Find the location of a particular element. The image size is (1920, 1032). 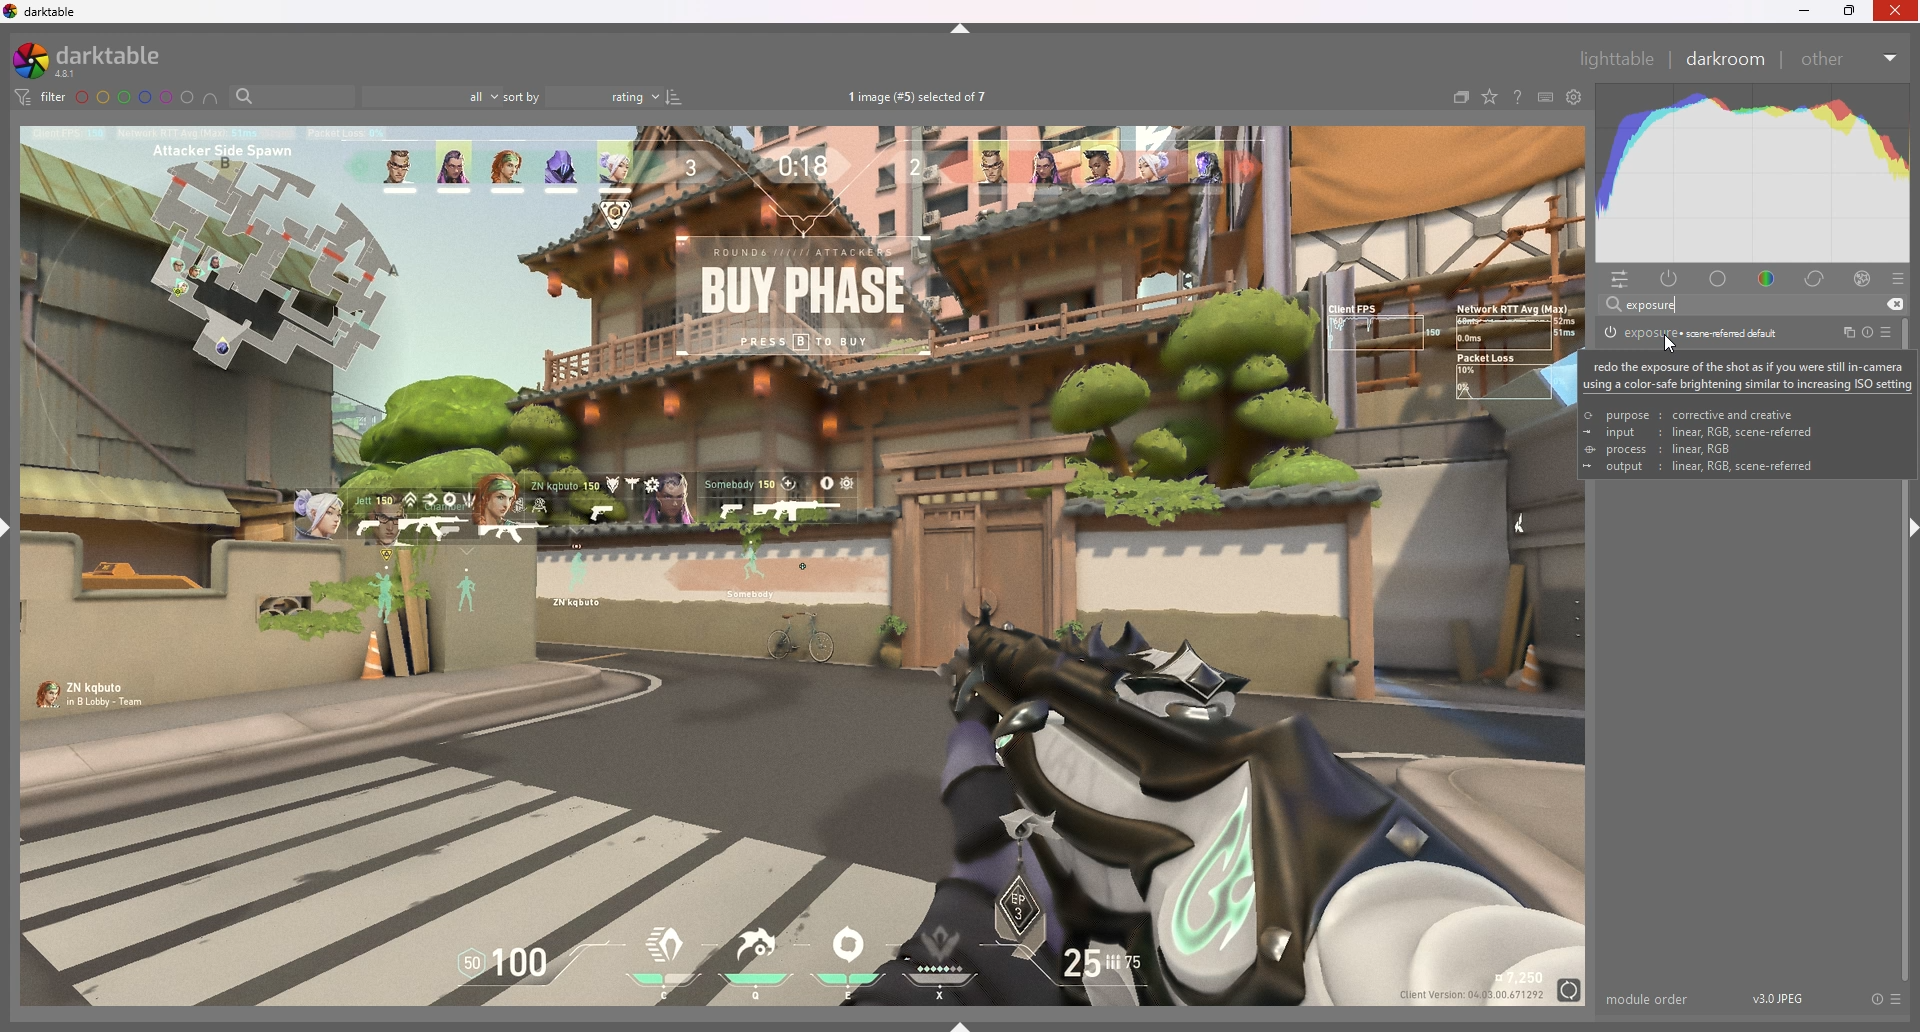

darkroom is located at coordinates (1724, 58).